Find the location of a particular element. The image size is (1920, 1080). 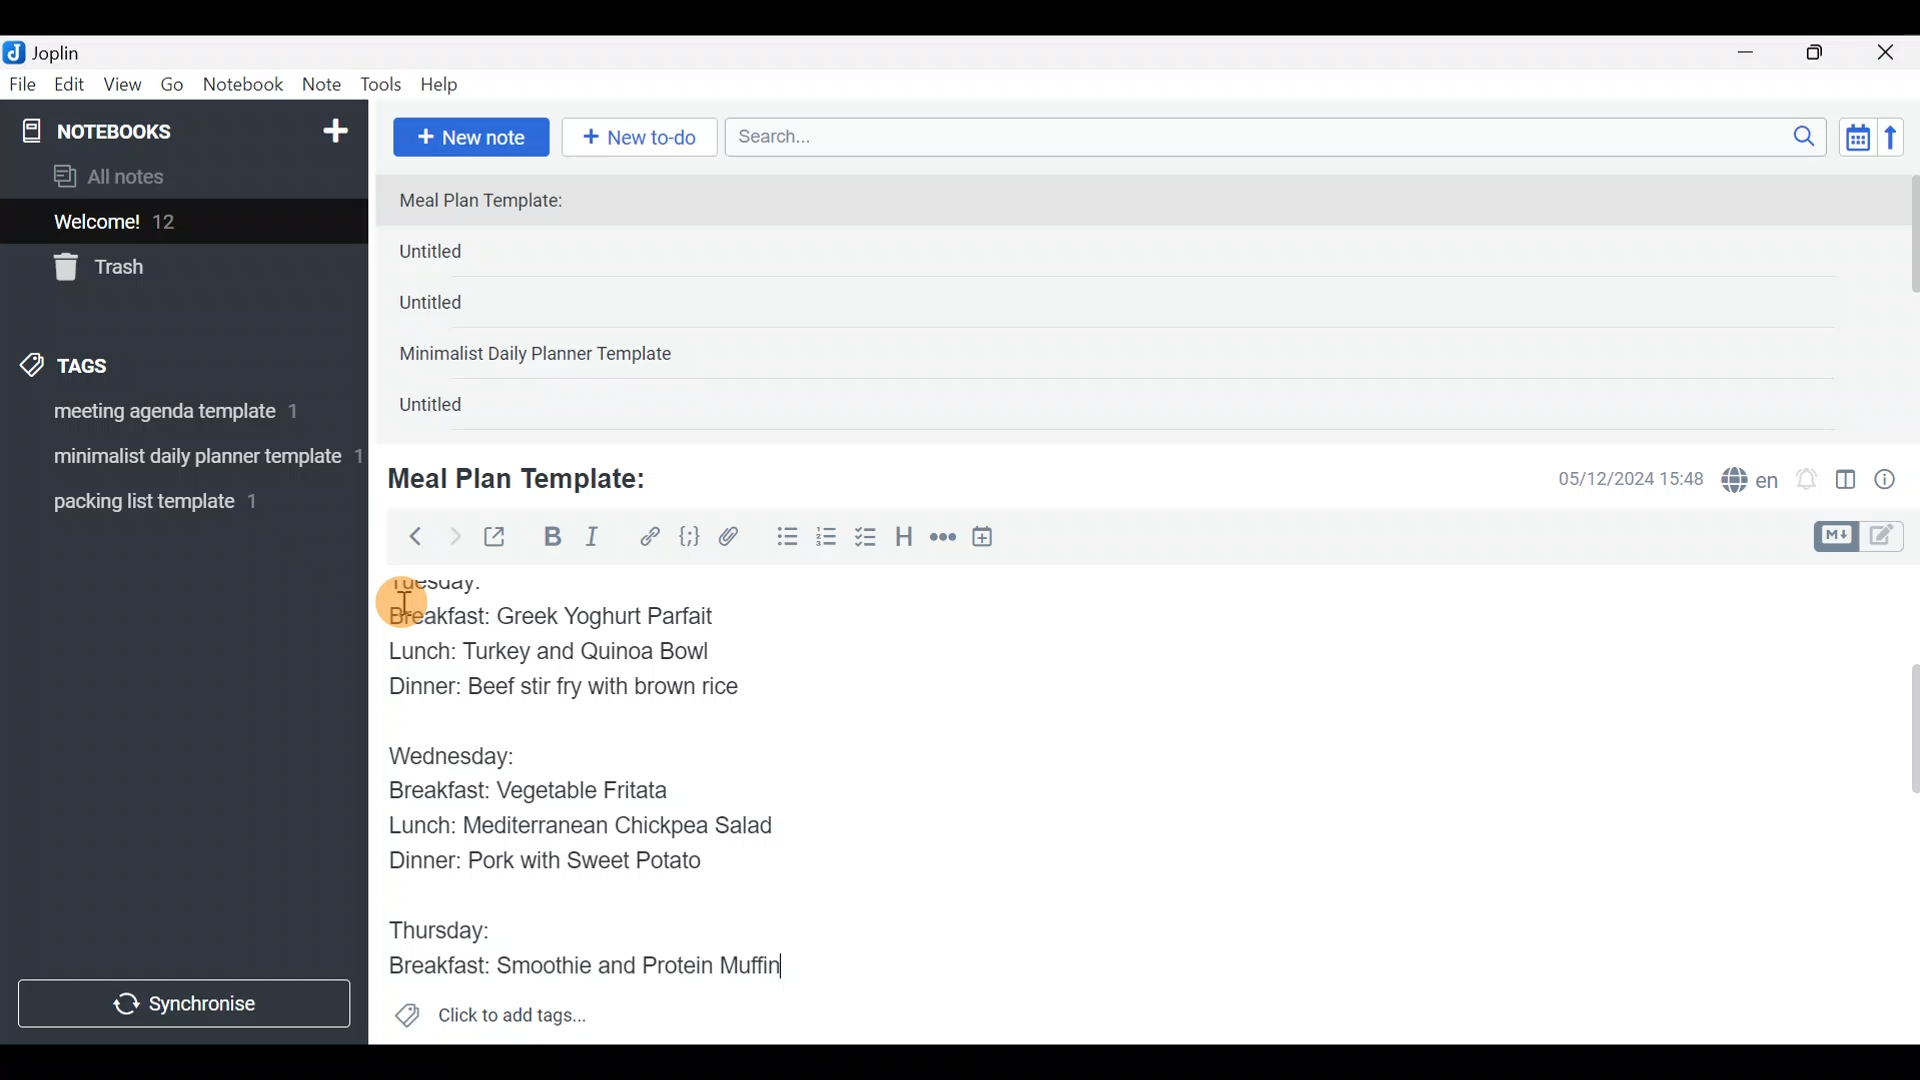

Toggle editor layout is located at coordinates (1847, 482).